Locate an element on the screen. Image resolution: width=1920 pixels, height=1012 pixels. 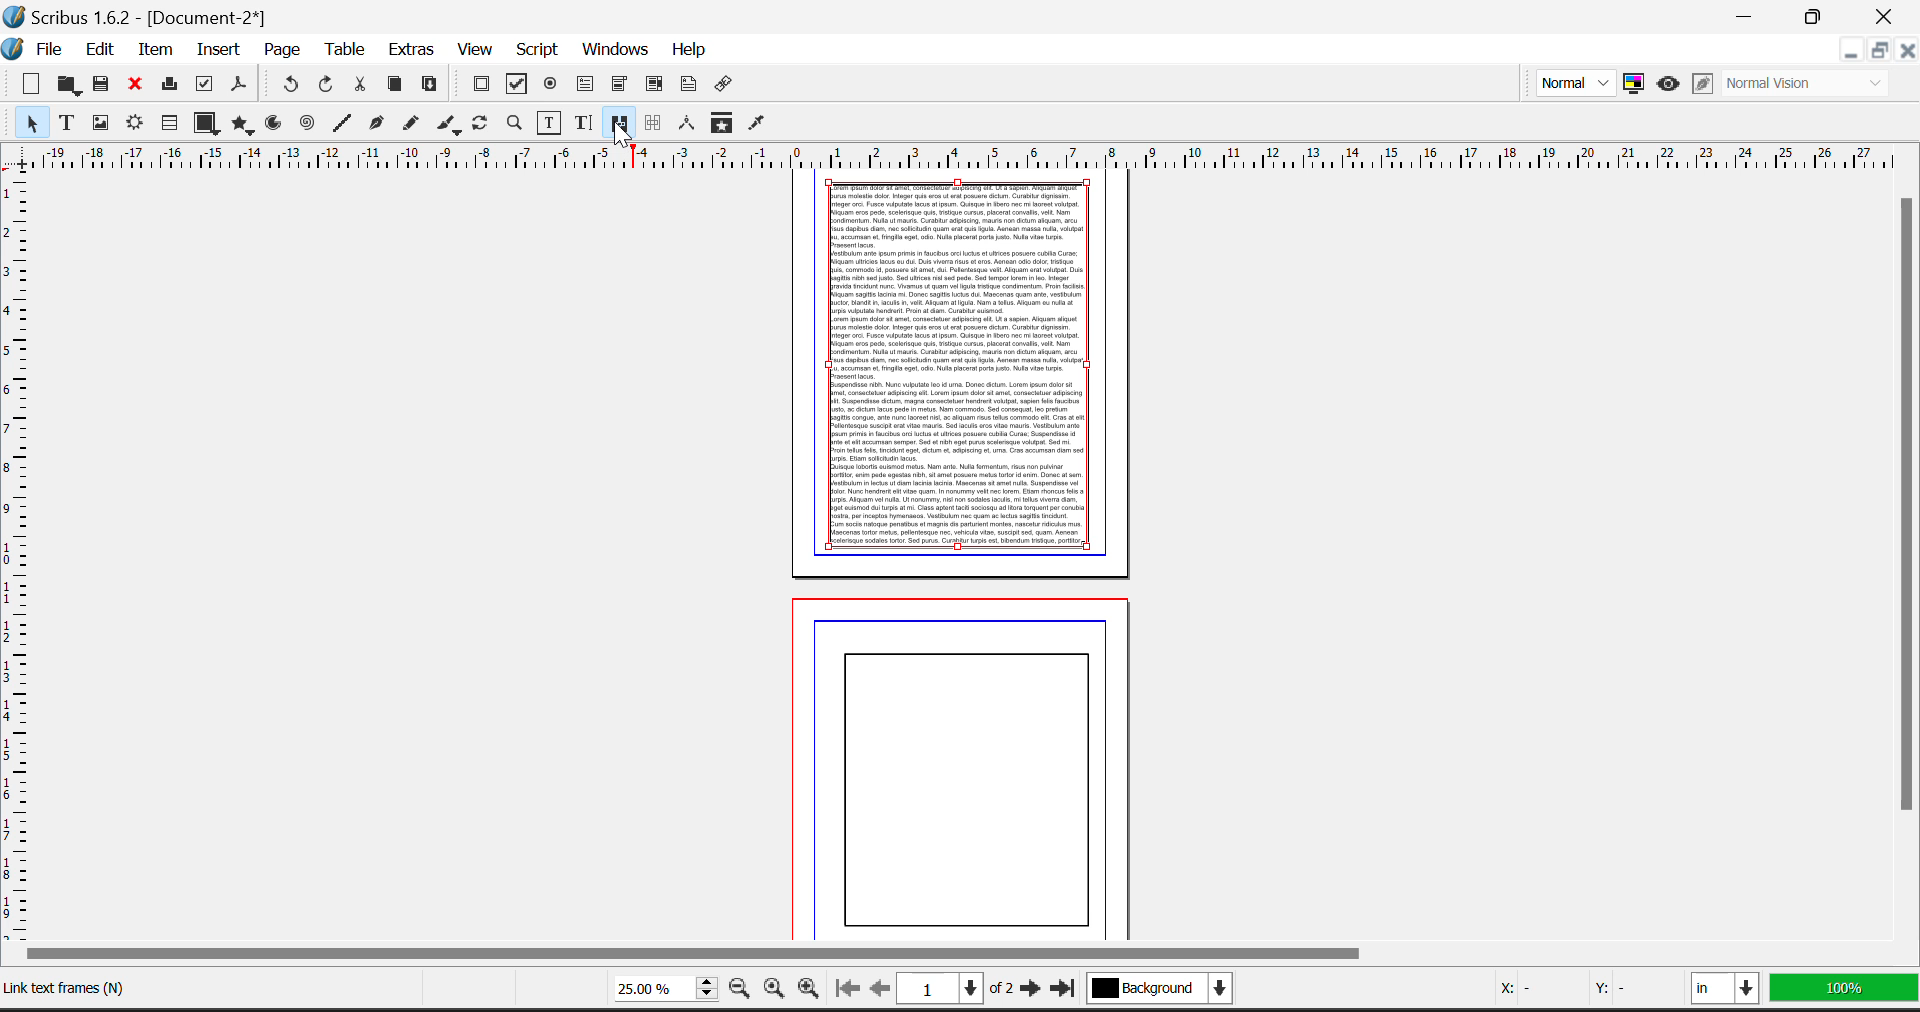
Close is located at coordinates (1906, 51).